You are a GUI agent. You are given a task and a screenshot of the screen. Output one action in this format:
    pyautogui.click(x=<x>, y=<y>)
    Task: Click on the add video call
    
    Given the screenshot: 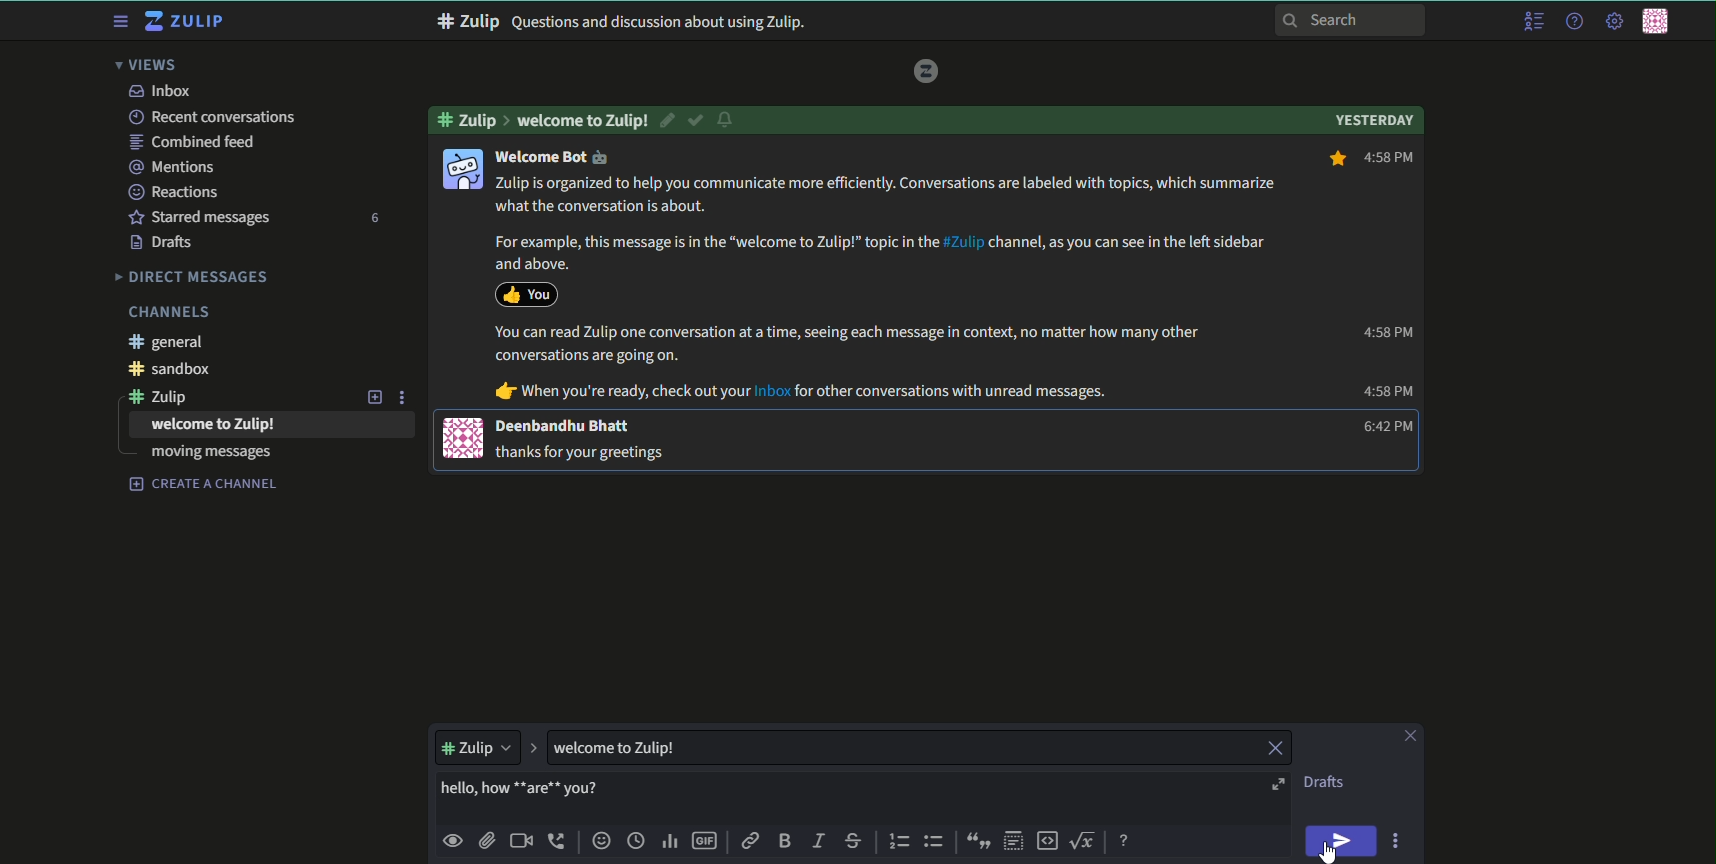 What is the action you would take?
    pyautogui.click(x=521, y=841)
    